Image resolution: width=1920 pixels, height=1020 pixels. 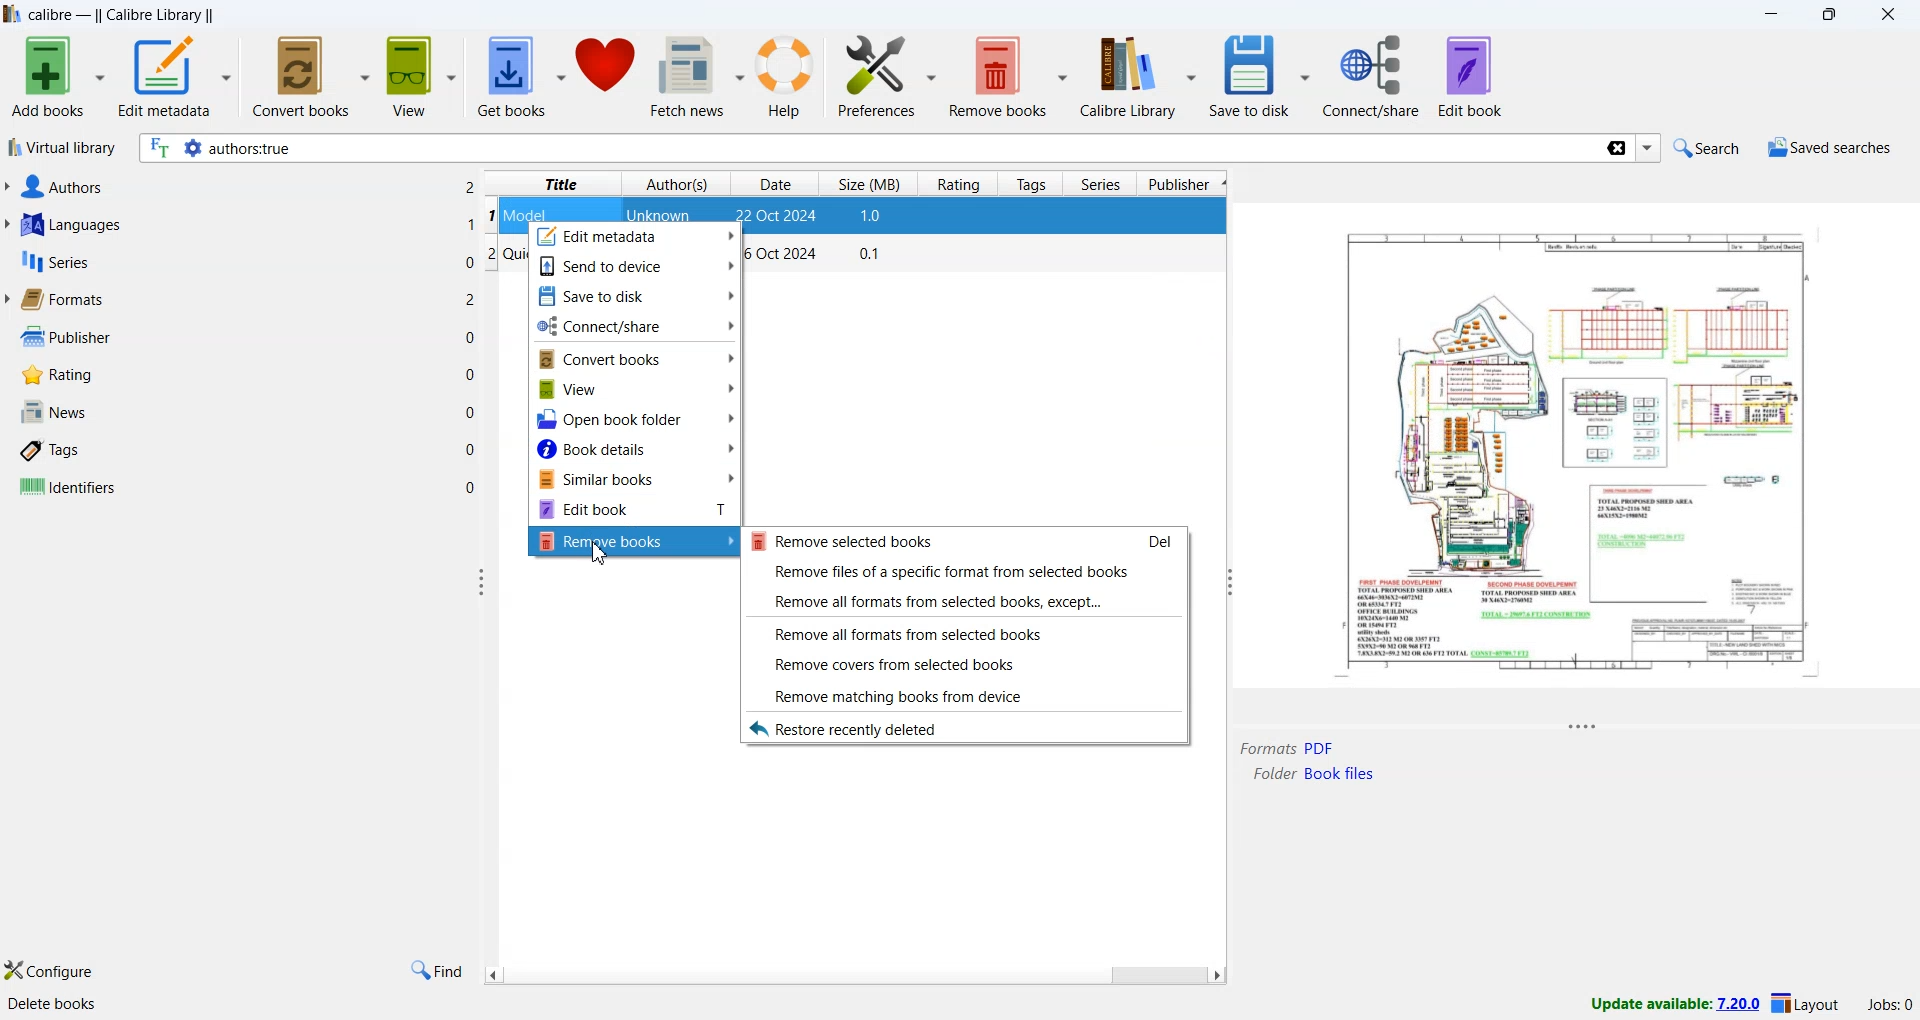 I want to click on , so click(x=470, y=186).